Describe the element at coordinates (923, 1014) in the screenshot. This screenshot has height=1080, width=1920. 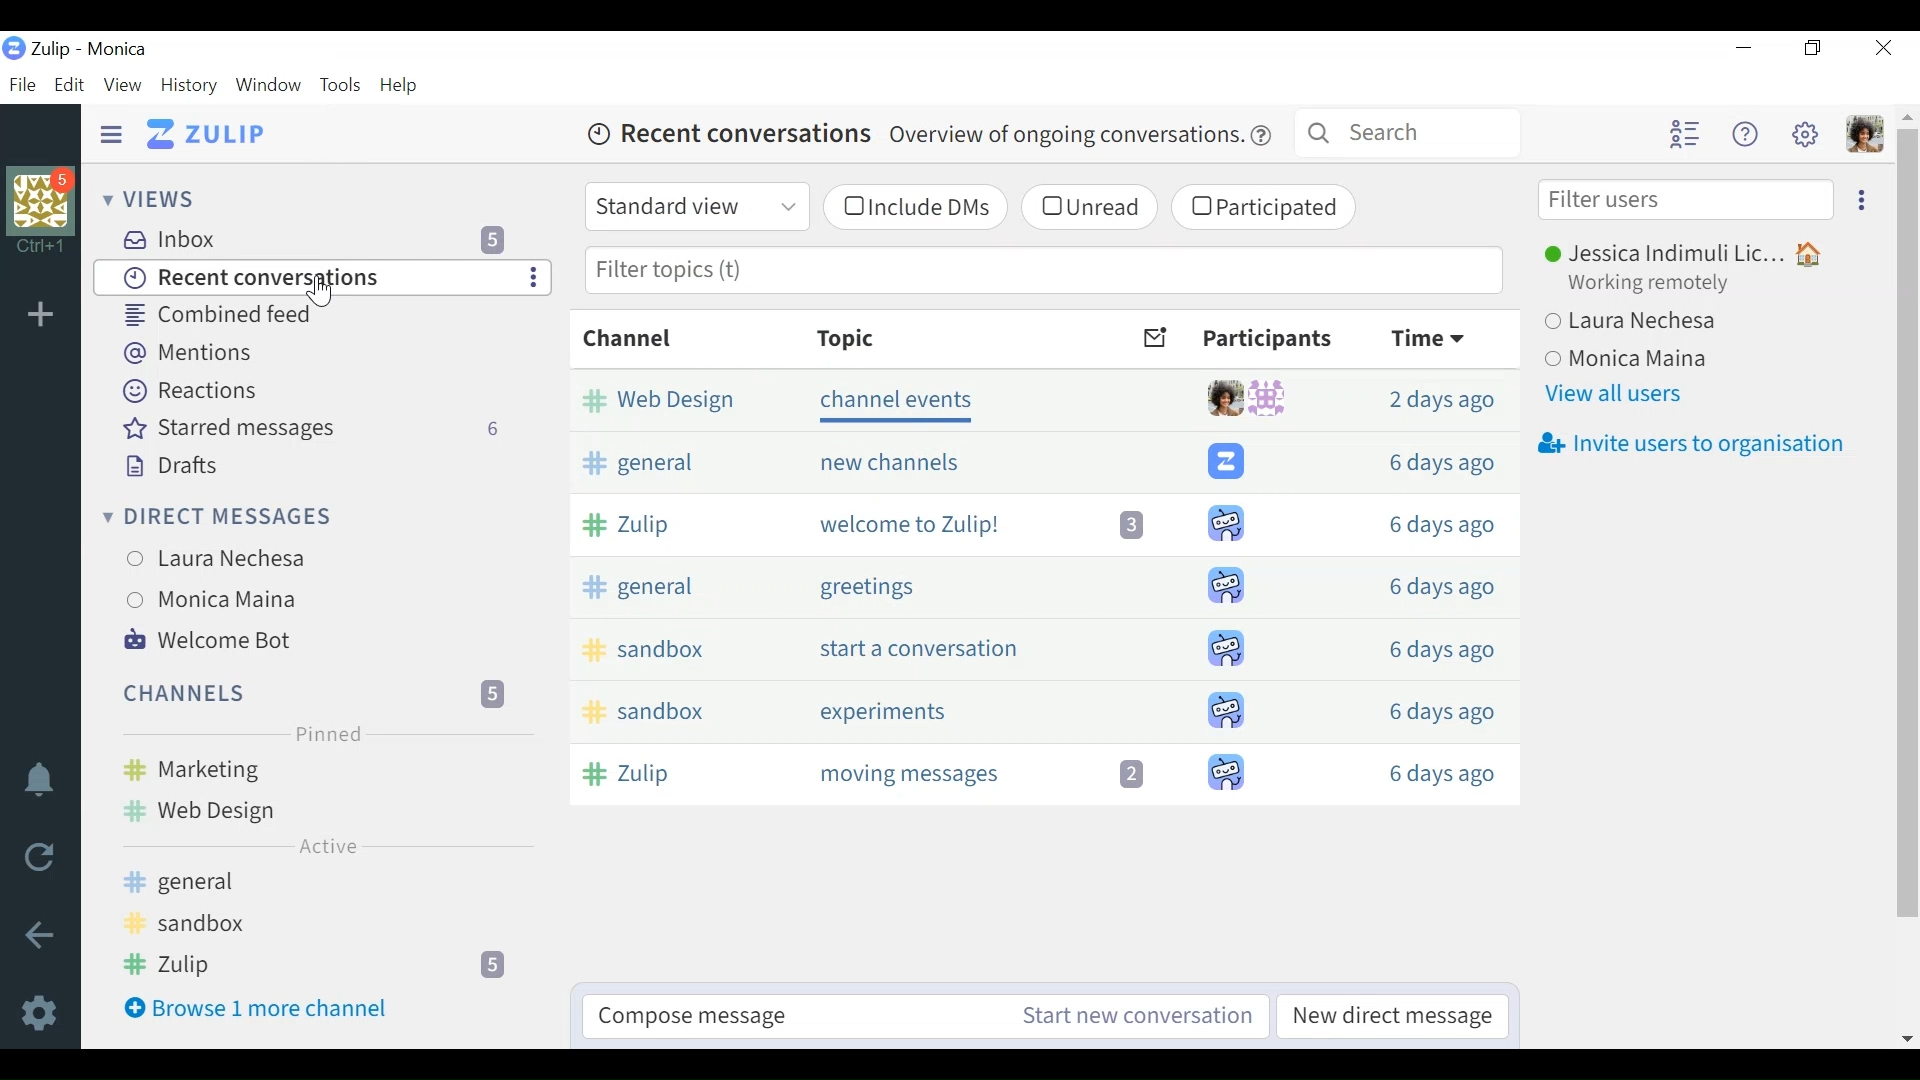
I see `Compose message Start new conversation` at that location.